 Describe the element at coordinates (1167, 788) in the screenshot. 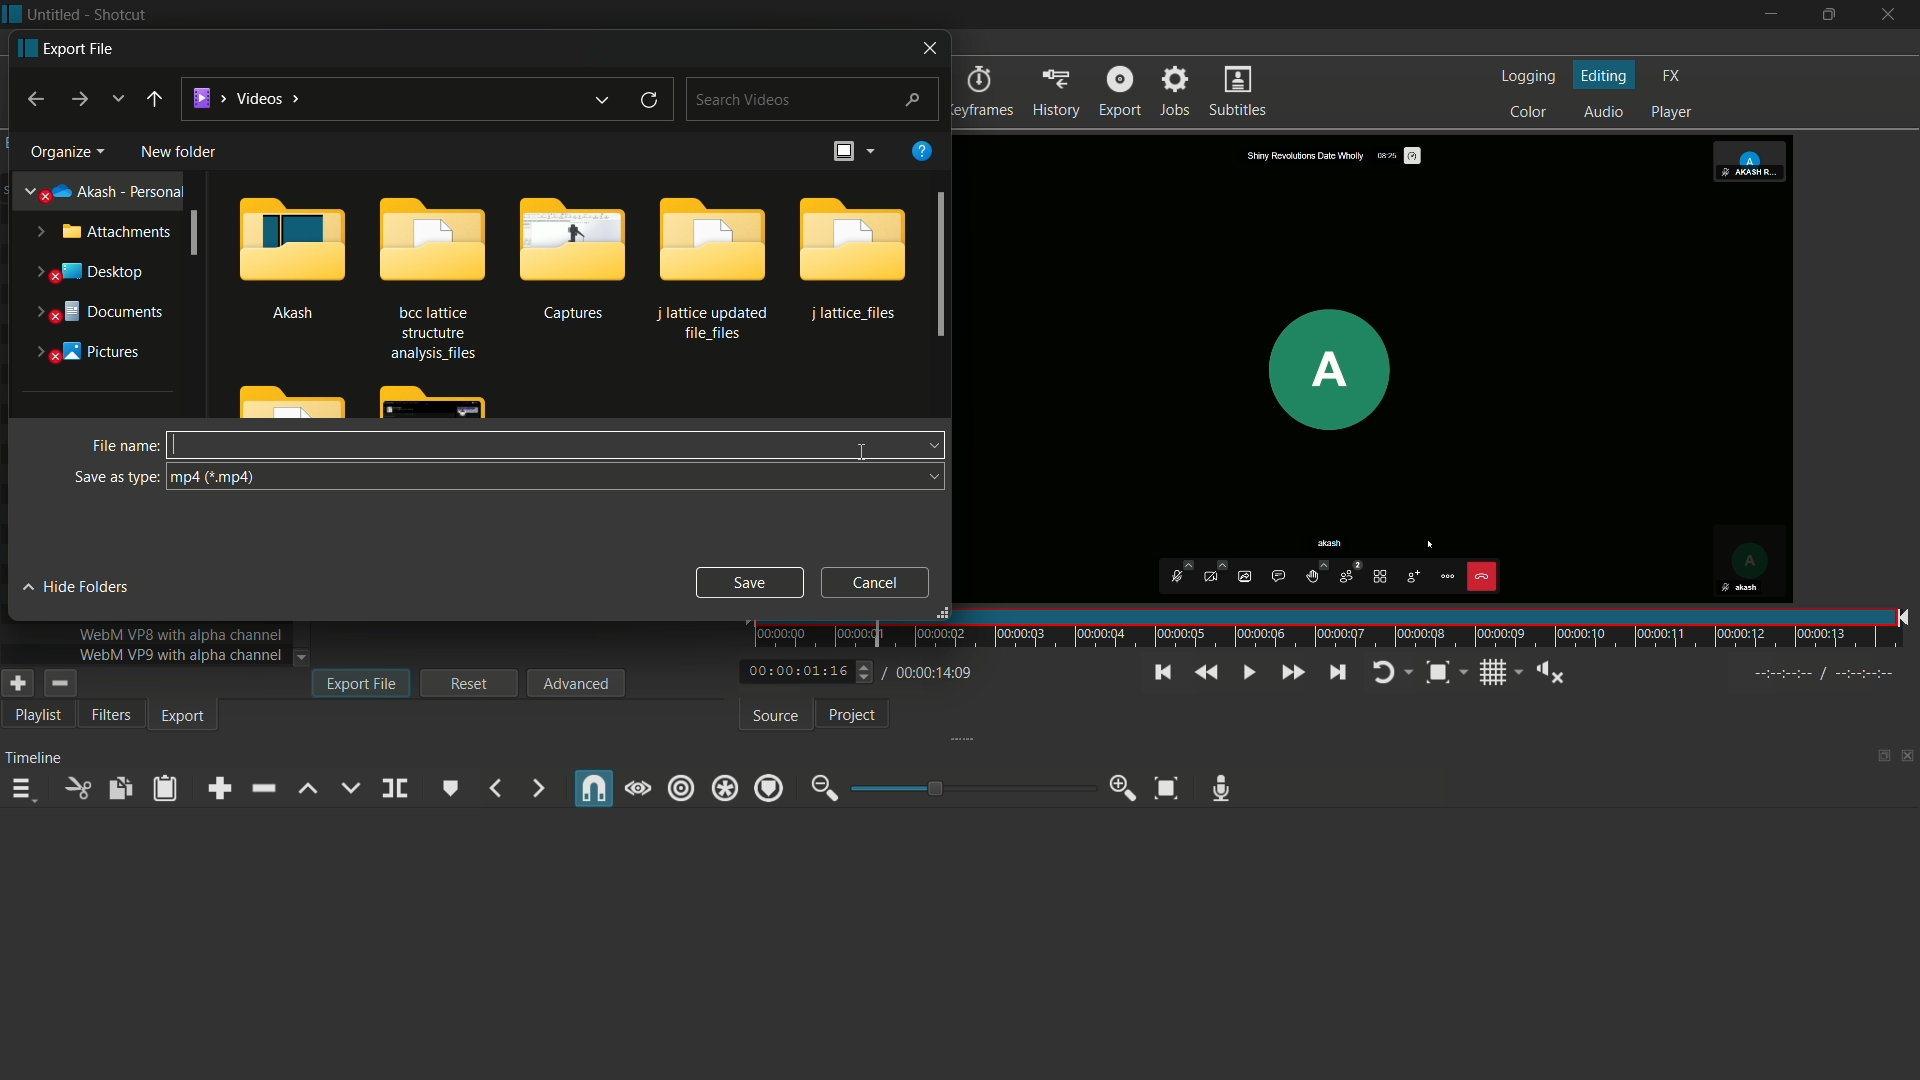

I see `zoom timeline to fit` at that location.